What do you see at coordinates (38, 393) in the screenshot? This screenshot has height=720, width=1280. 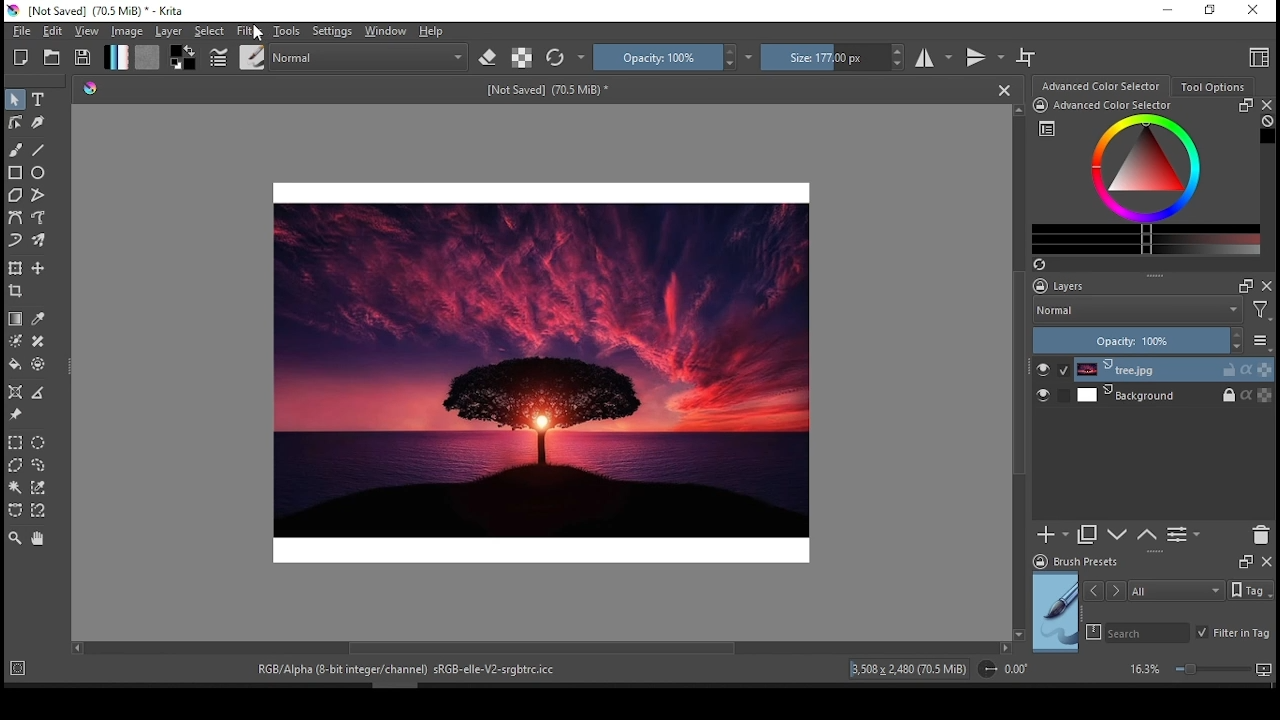 I see `measure the distance between two points` at bounding box center [38, 393].